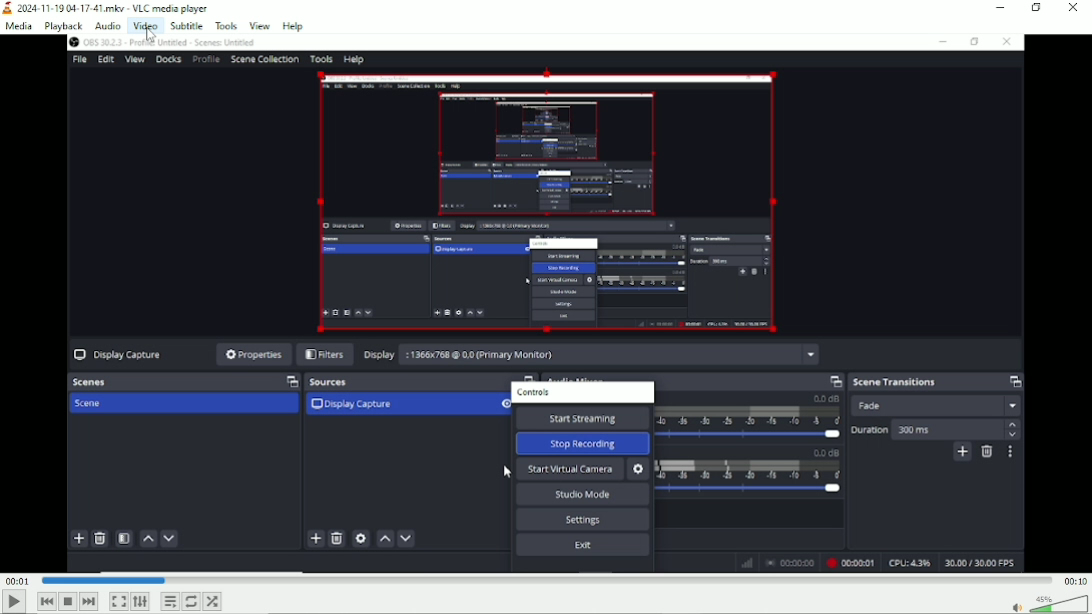 This screenshot has height=614, width=1092. Describe the element at coordinates (191, 601) in the screenshot. I see `Toggle between loop all, loop one and no loop` at that location.